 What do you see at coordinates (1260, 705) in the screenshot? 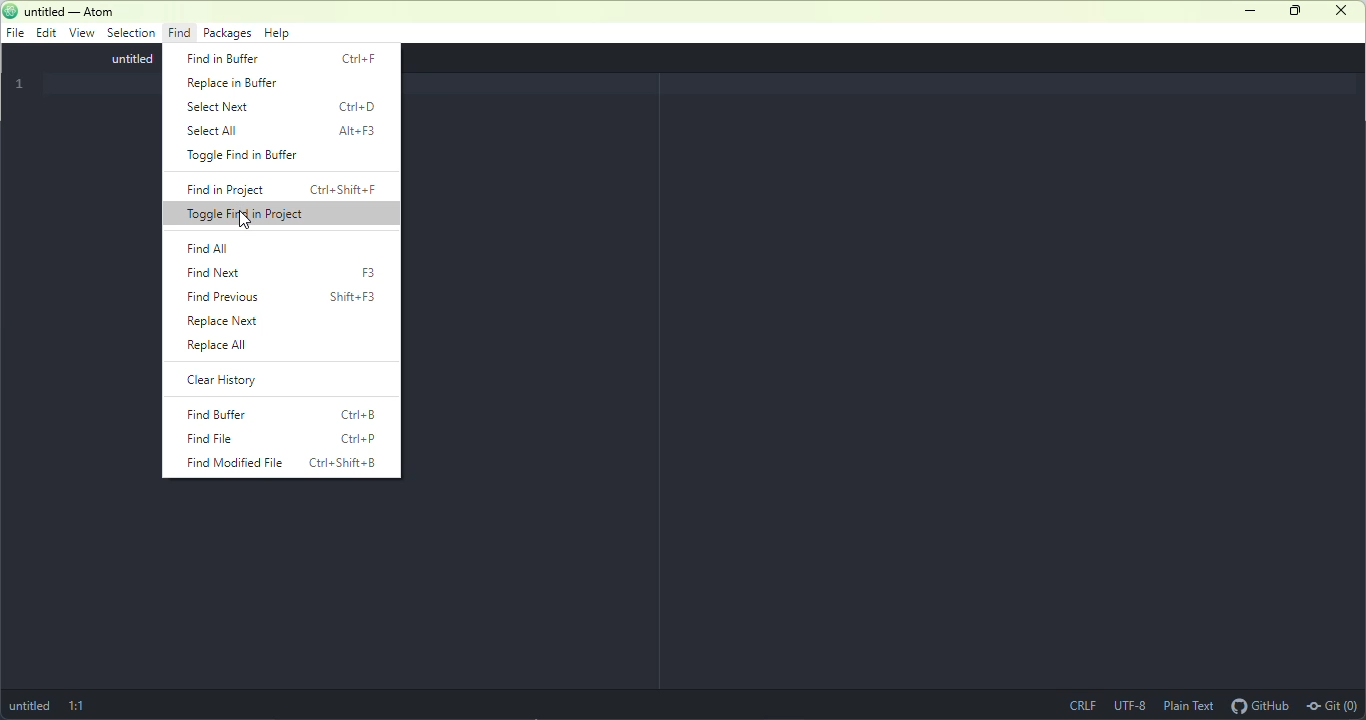
I see `github` at bounding box center [1260, 705].